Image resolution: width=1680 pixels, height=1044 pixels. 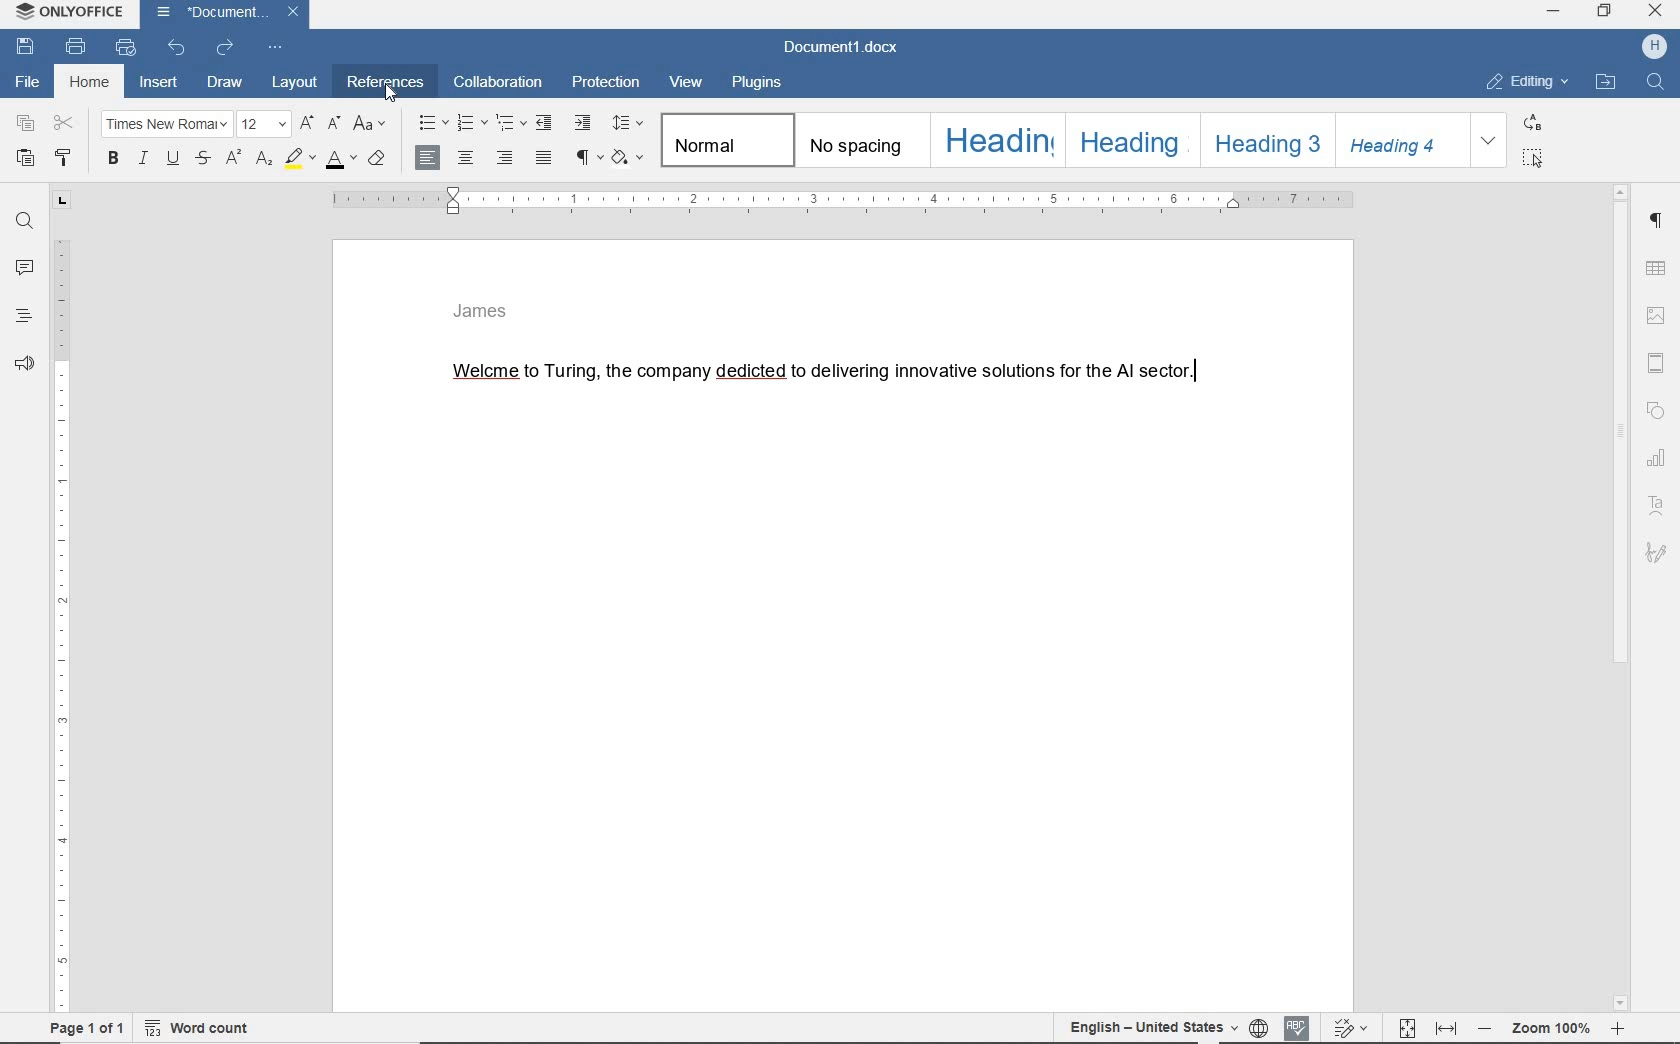 What do you see at coordinates (265, 160) in the screenshot?
I see `subscript` at bounding box center [265, 160].